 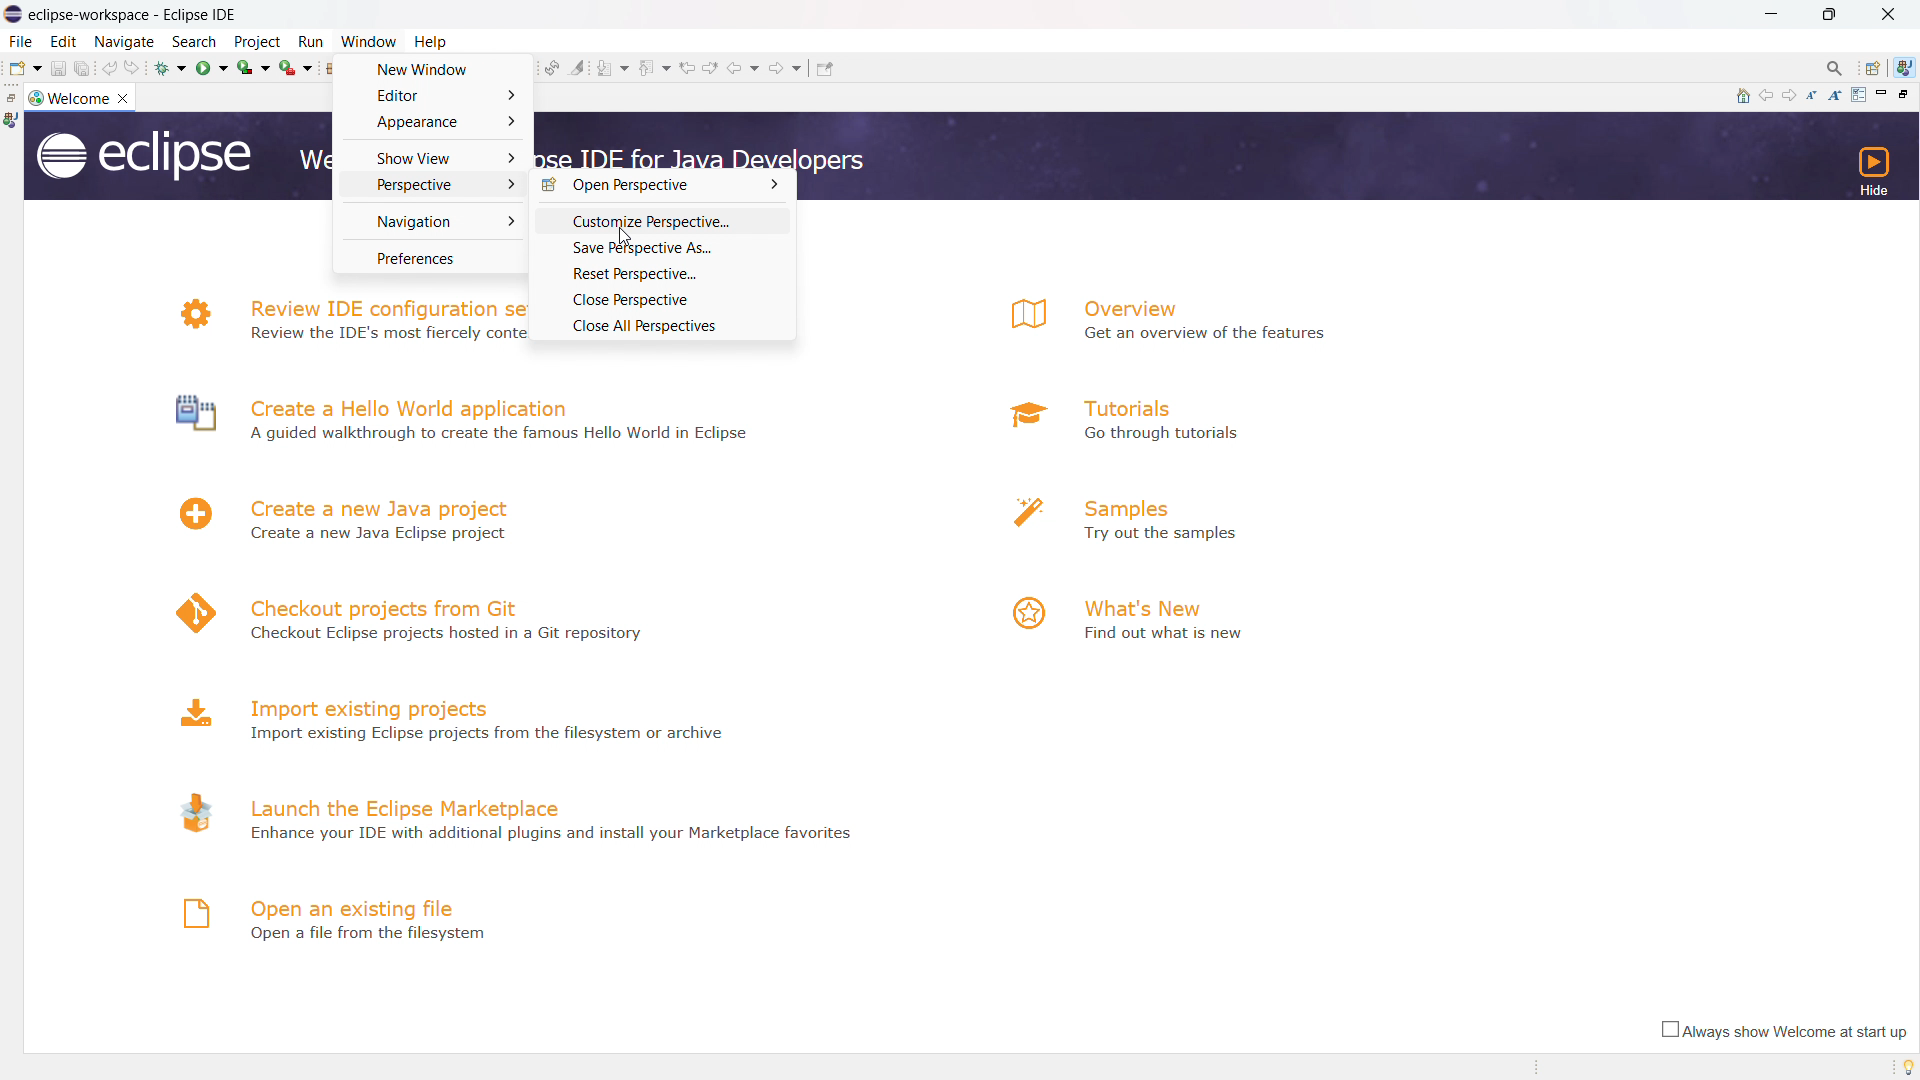 What do you see at coordinates (661, 274) in the screenshot?
I see `reset perspective` at bounding box center [661, 274].